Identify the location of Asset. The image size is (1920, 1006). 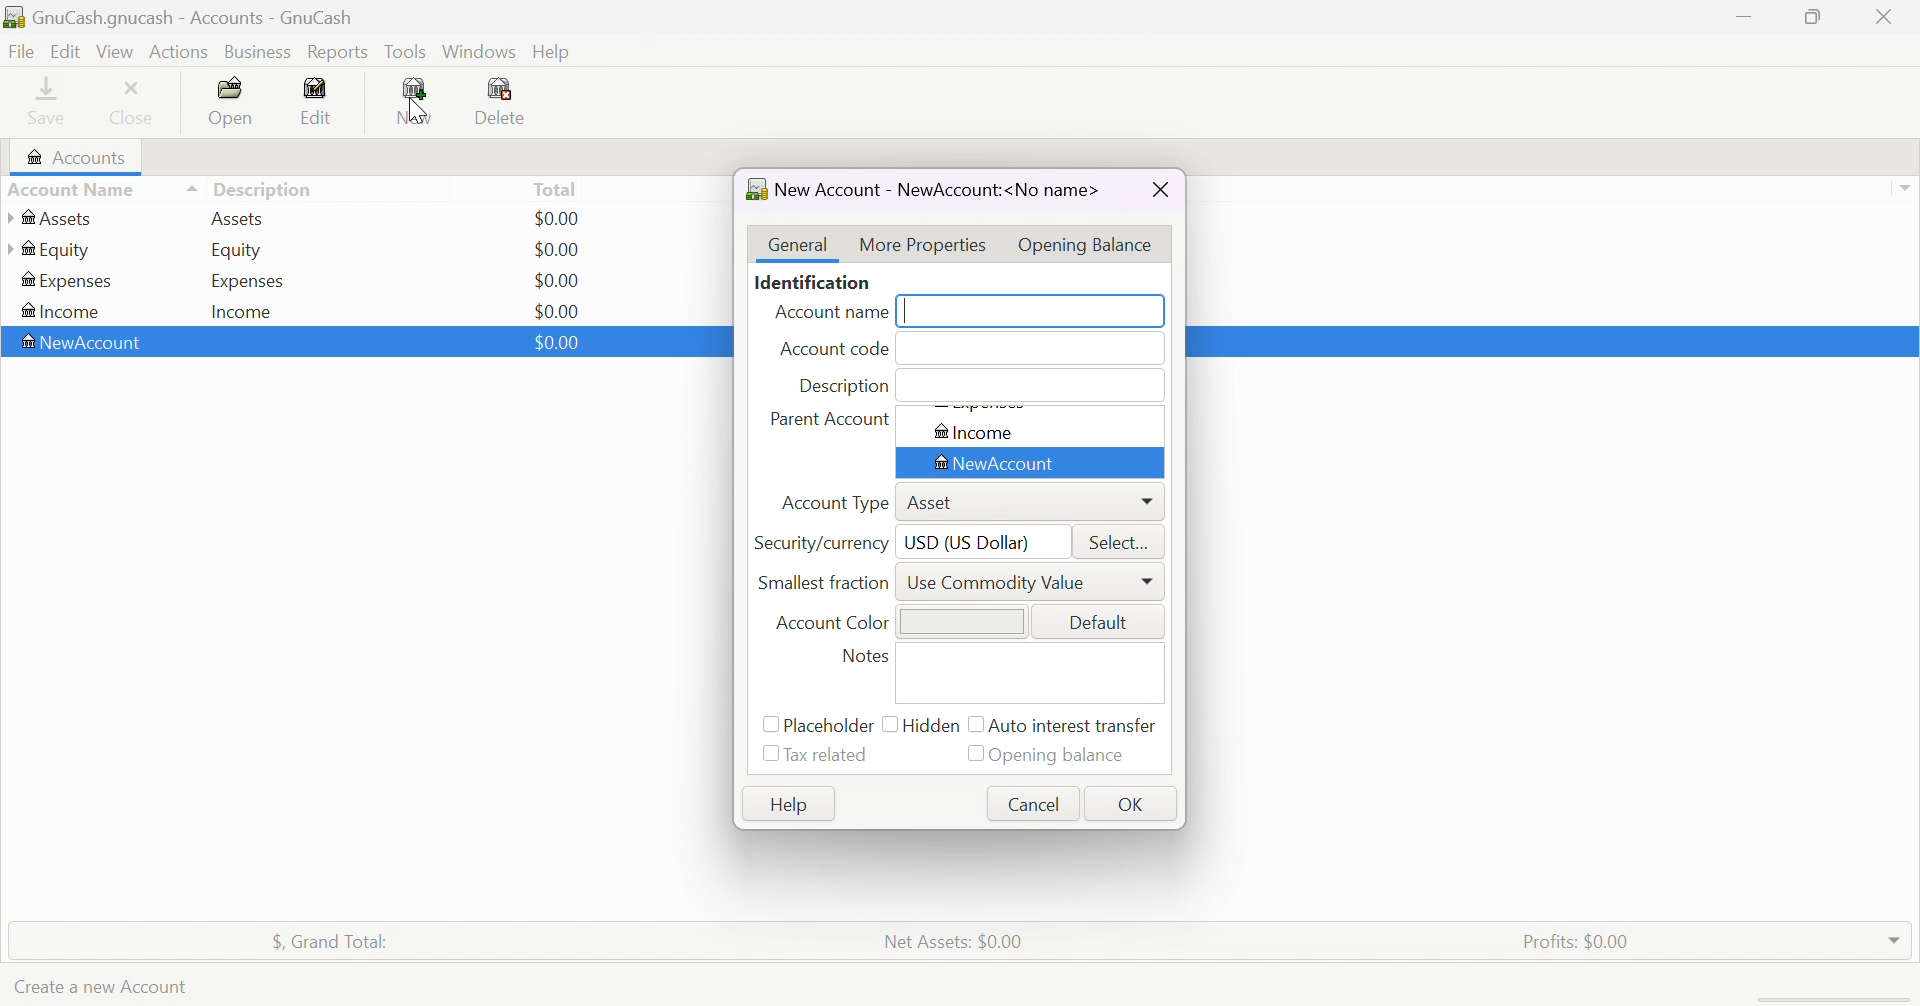
(937, 503).